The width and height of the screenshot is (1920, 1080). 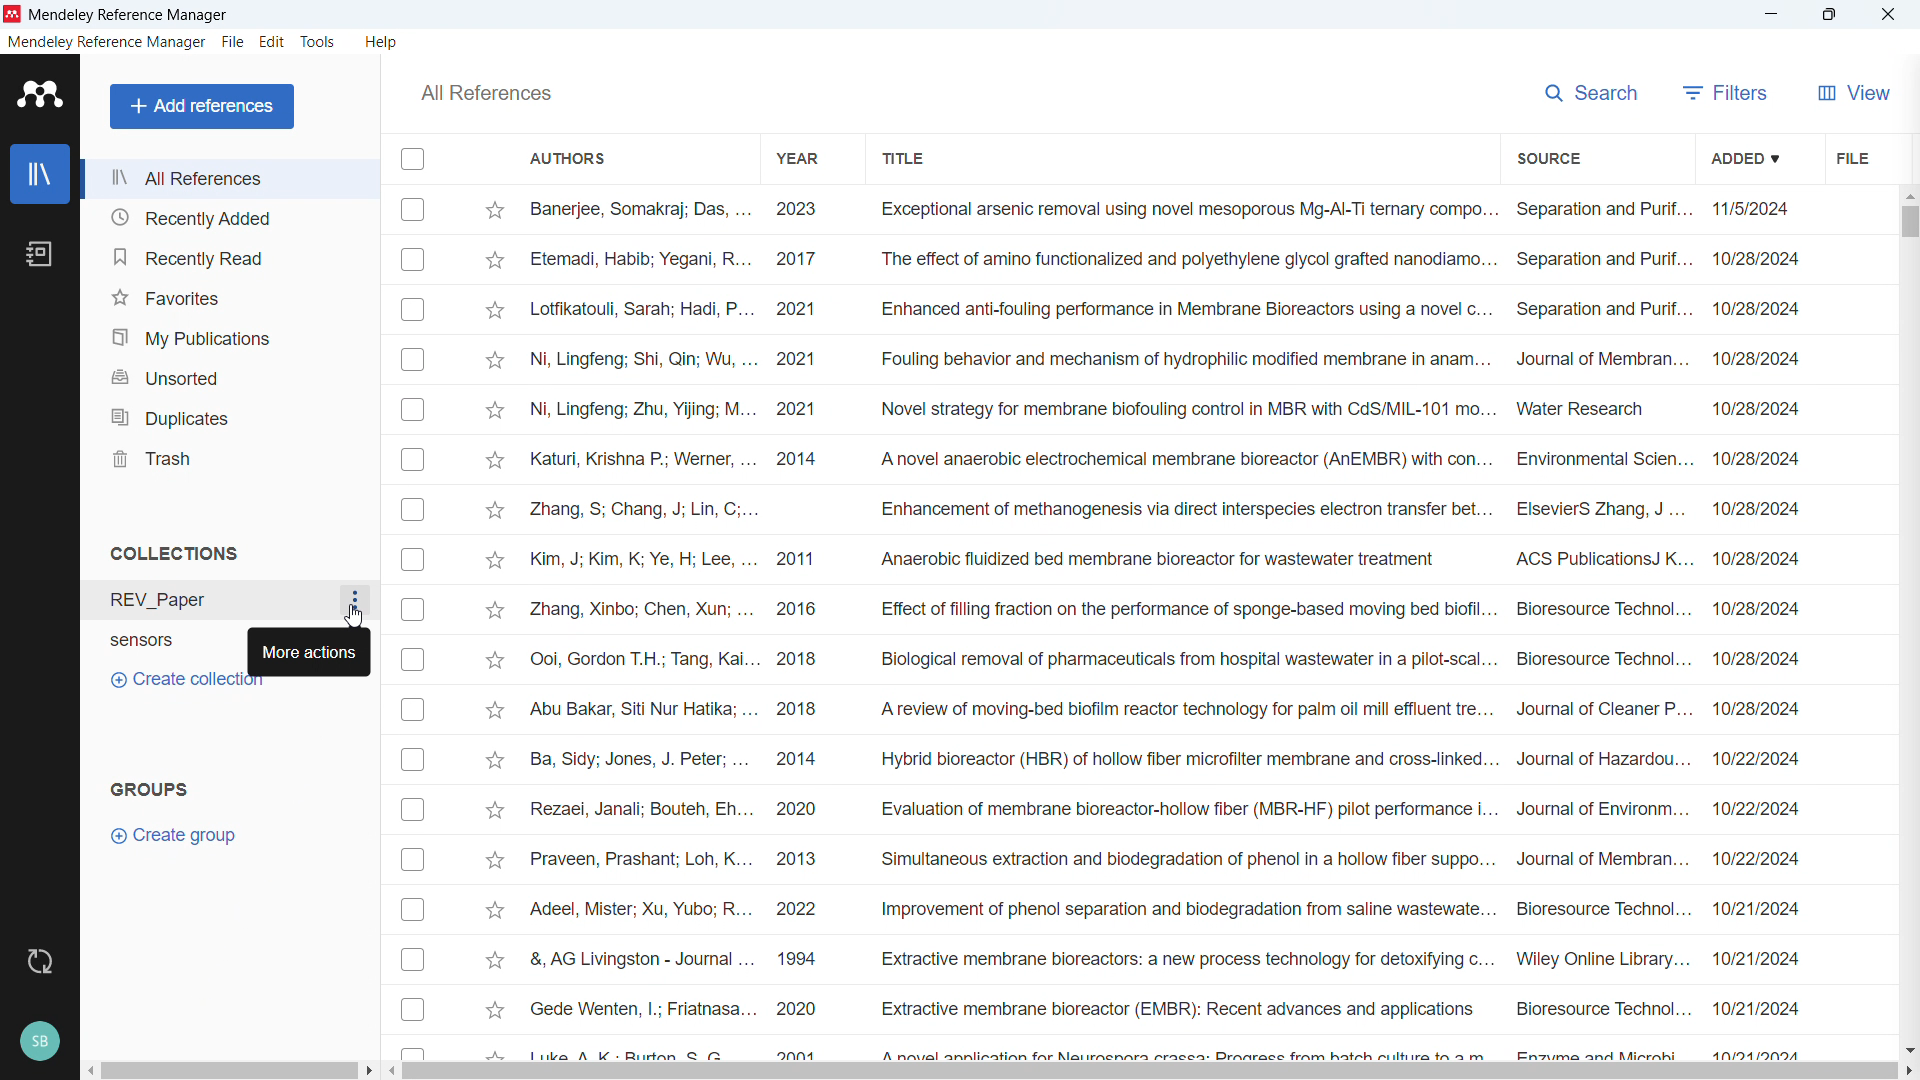 I want to click on Duplicates , so click(x=228, y=416).